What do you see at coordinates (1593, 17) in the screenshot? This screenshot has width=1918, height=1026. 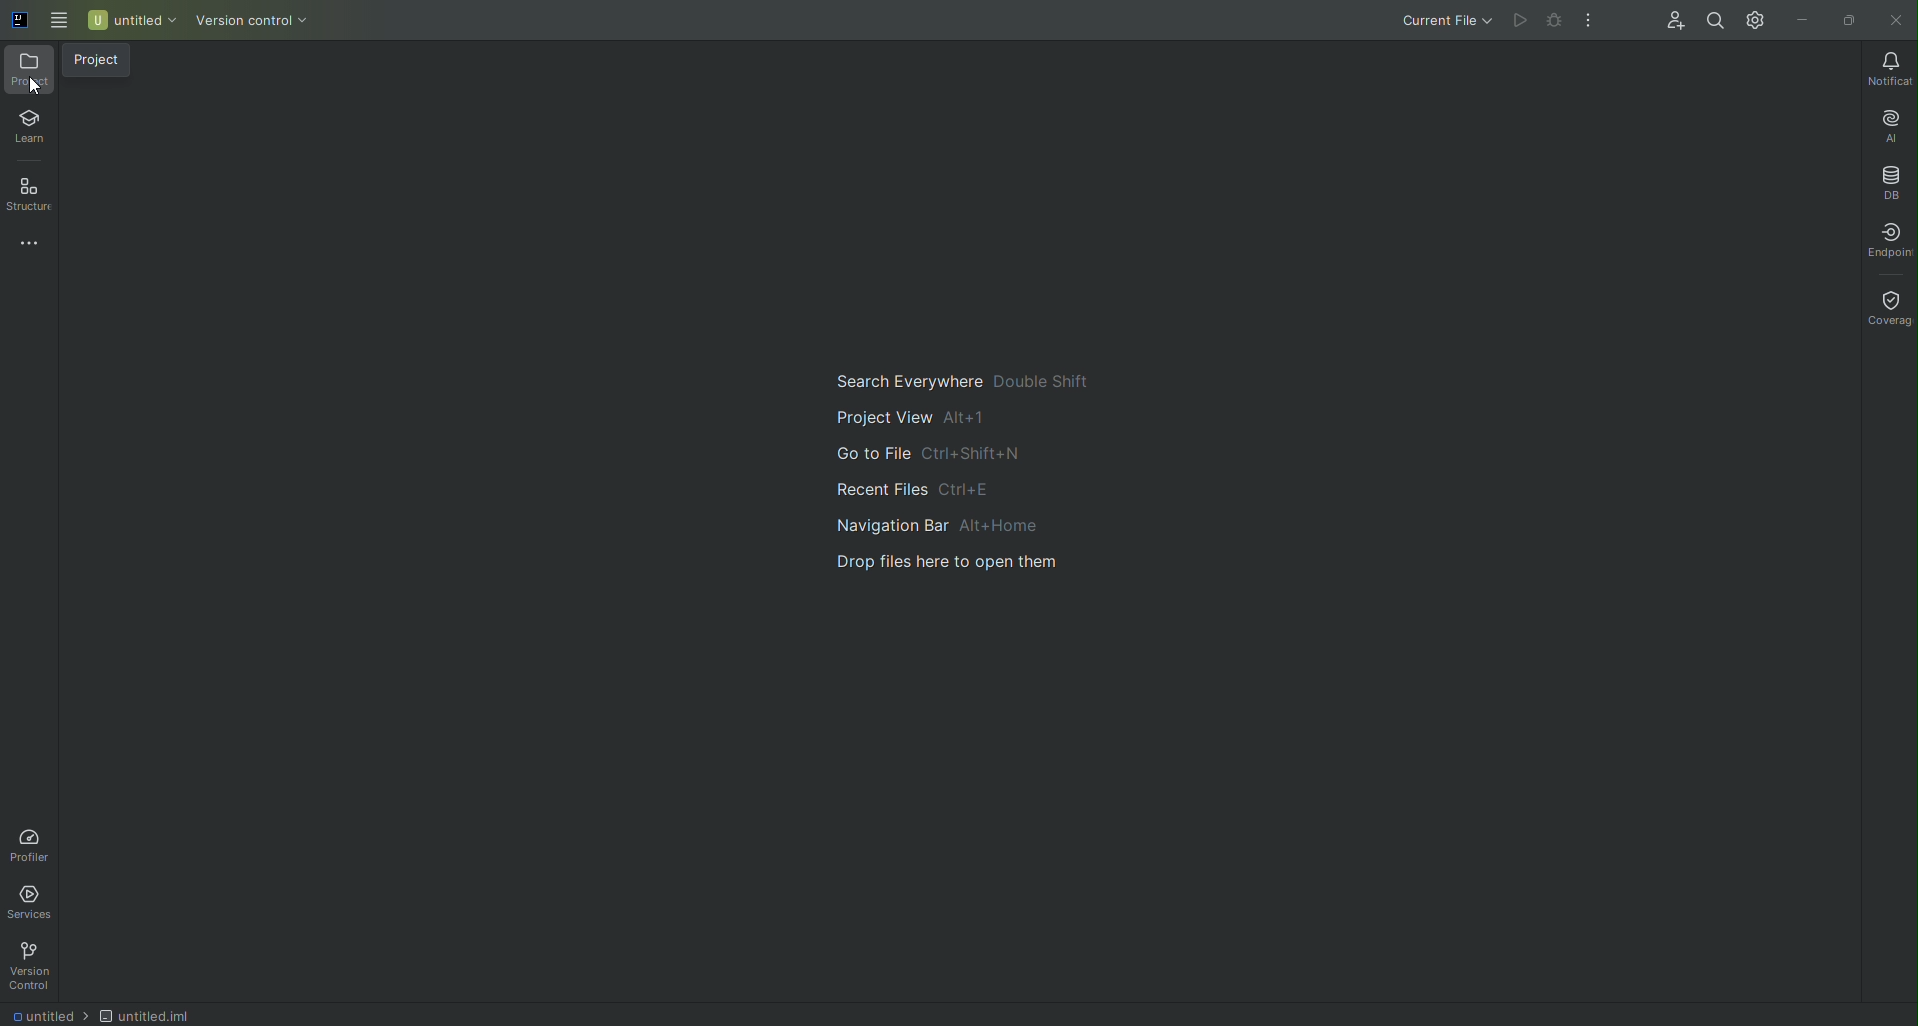 I see `More Actions` at bounding box center [1593, 17].